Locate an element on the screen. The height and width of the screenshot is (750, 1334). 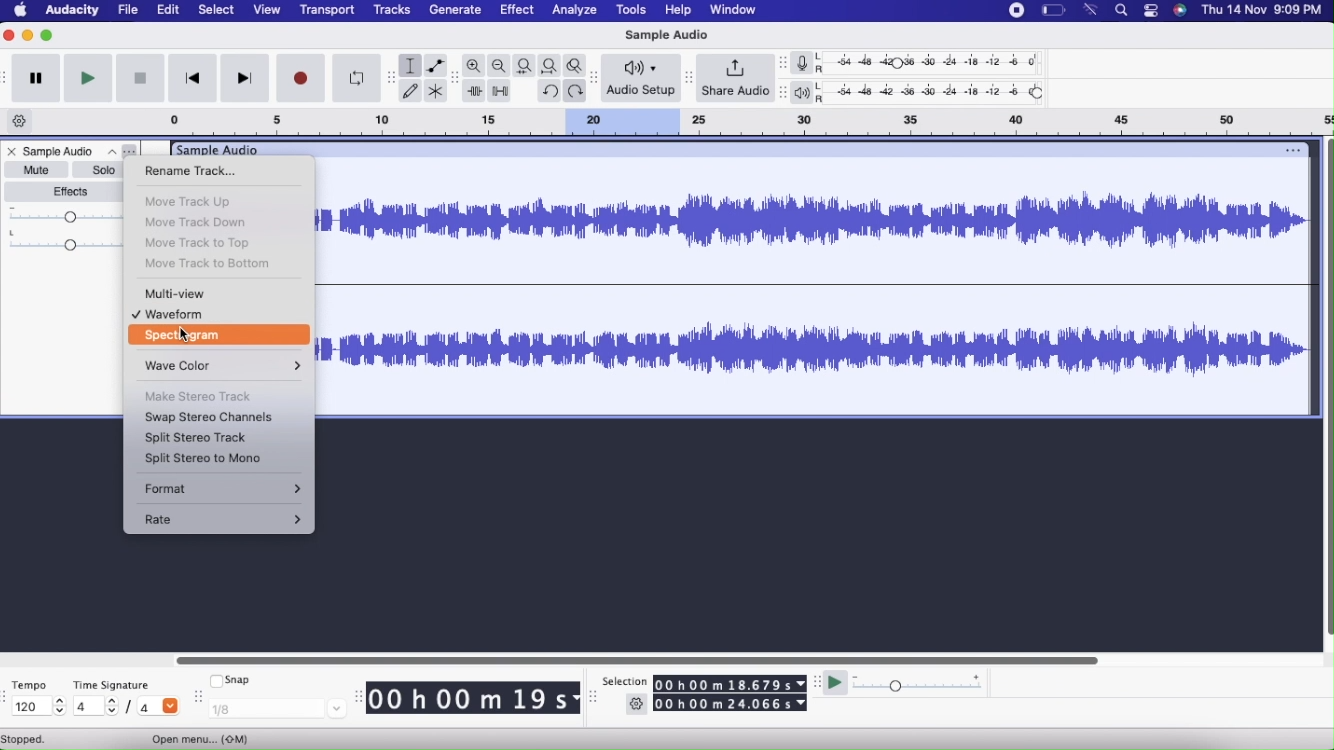
Effects is located at coordinates (66, 191).